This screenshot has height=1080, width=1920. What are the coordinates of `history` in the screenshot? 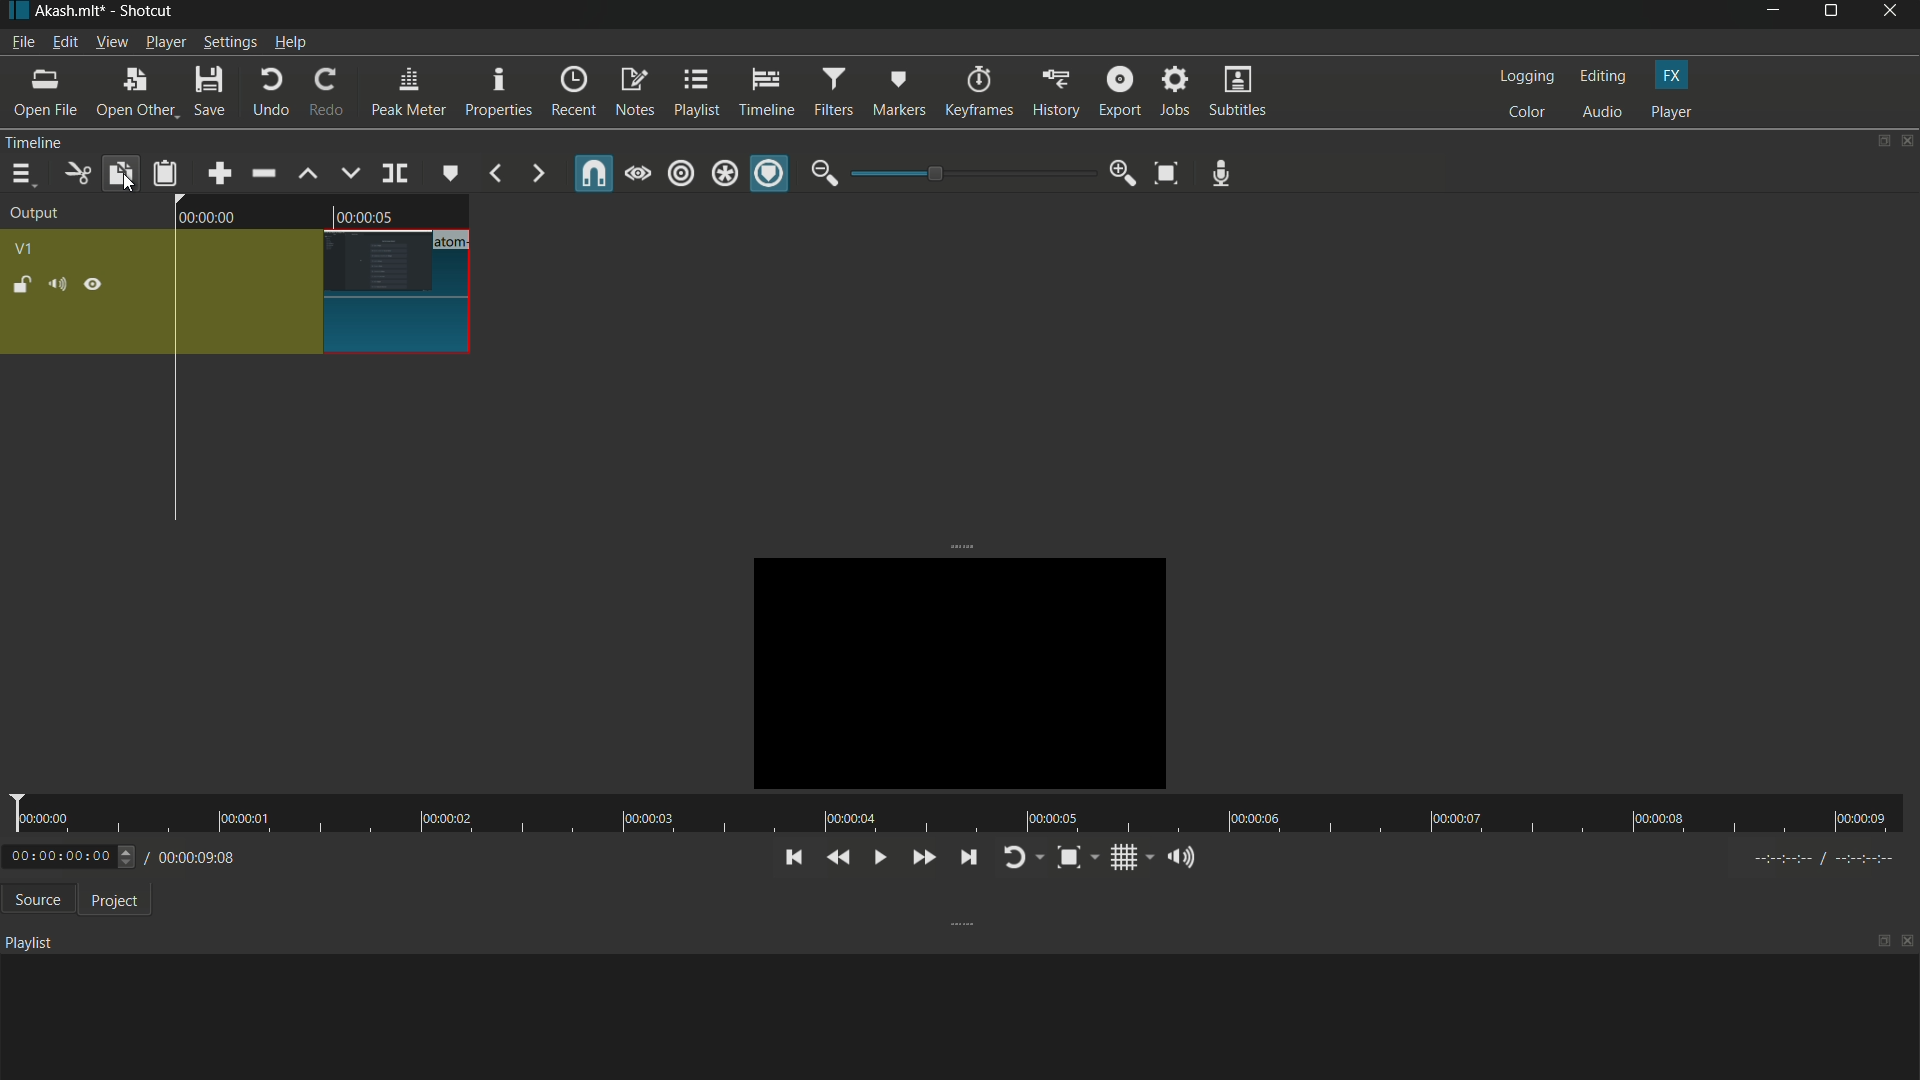 It's located at (1055, 94).